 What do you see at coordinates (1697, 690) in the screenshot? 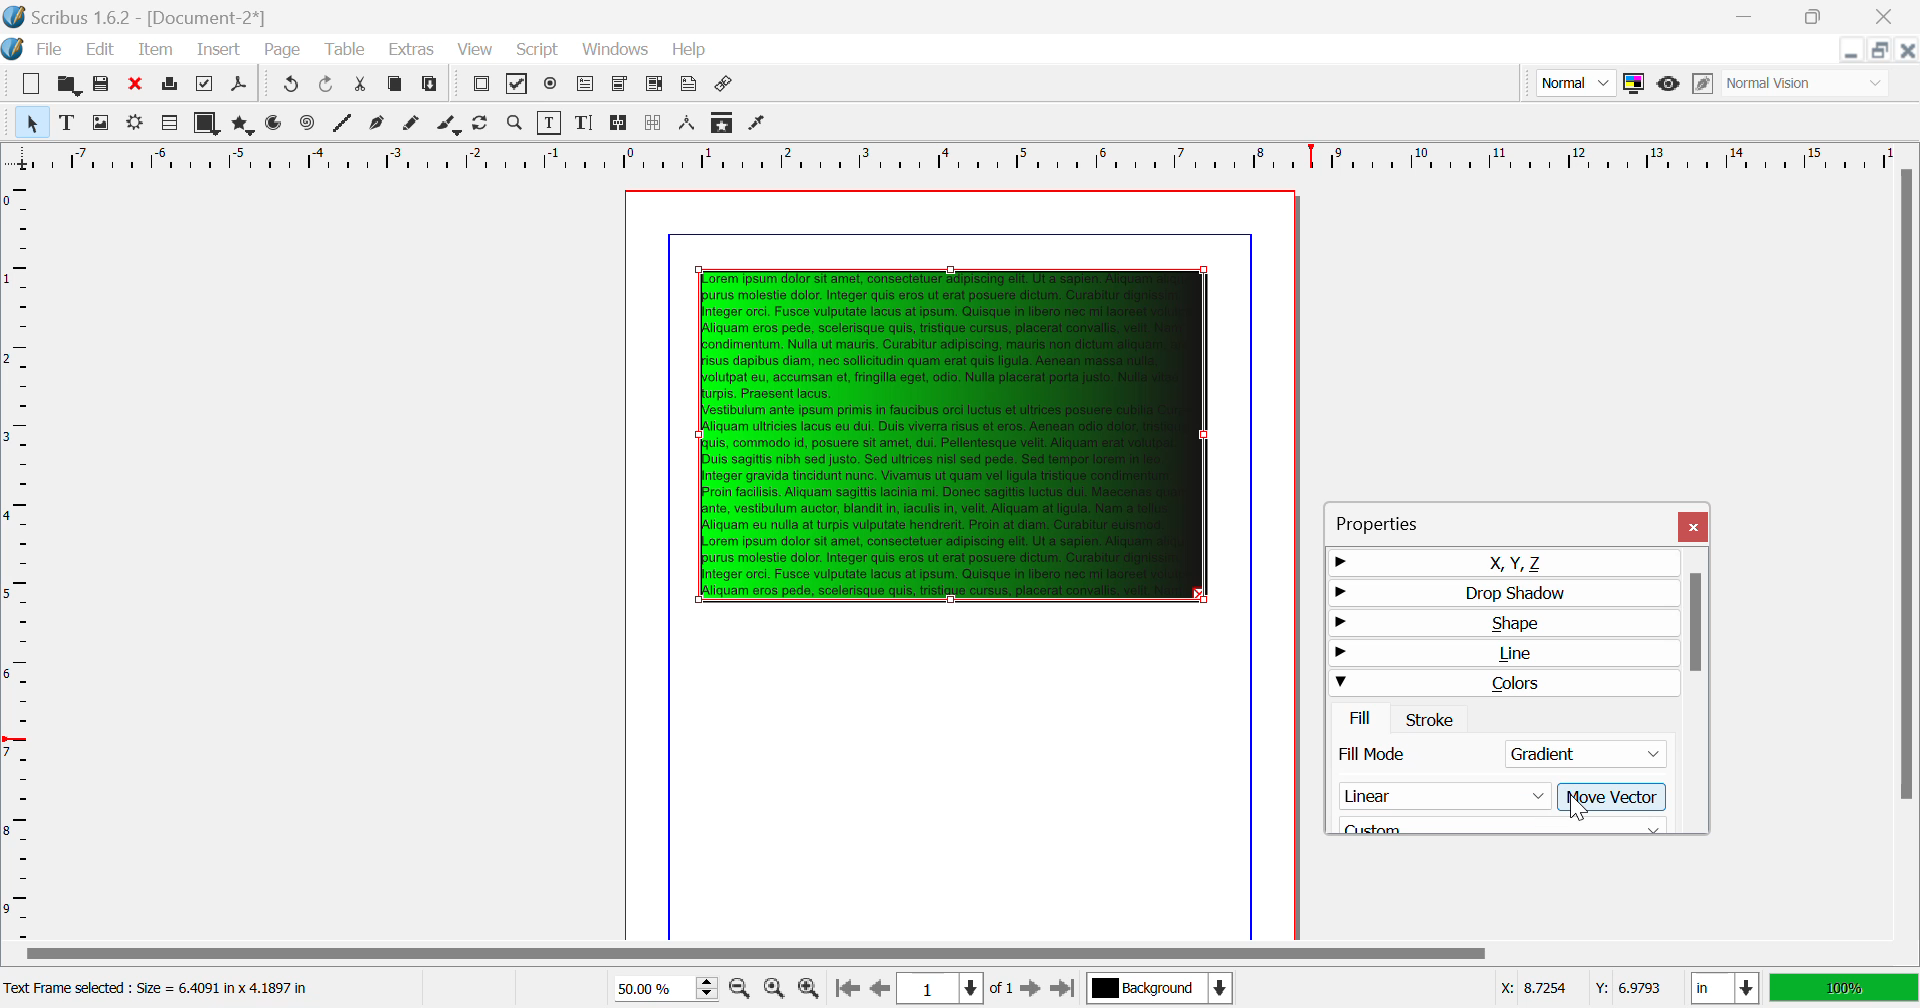
I see `Scroll Bar` at bounding box center [1697, 690].